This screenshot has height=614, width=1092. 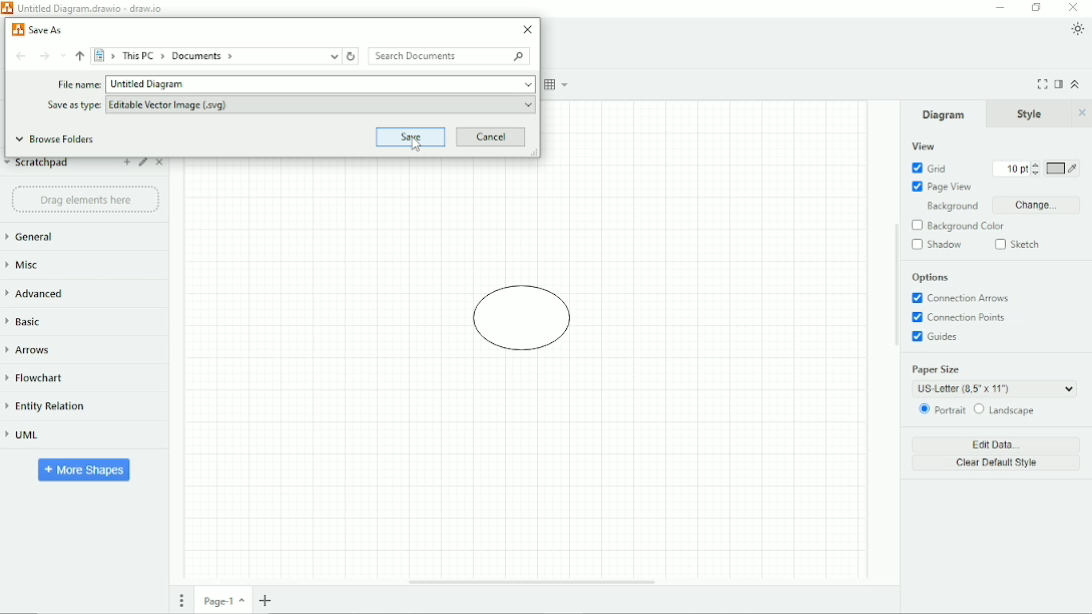 I want to click on Style, so click(x=1032, y=113).